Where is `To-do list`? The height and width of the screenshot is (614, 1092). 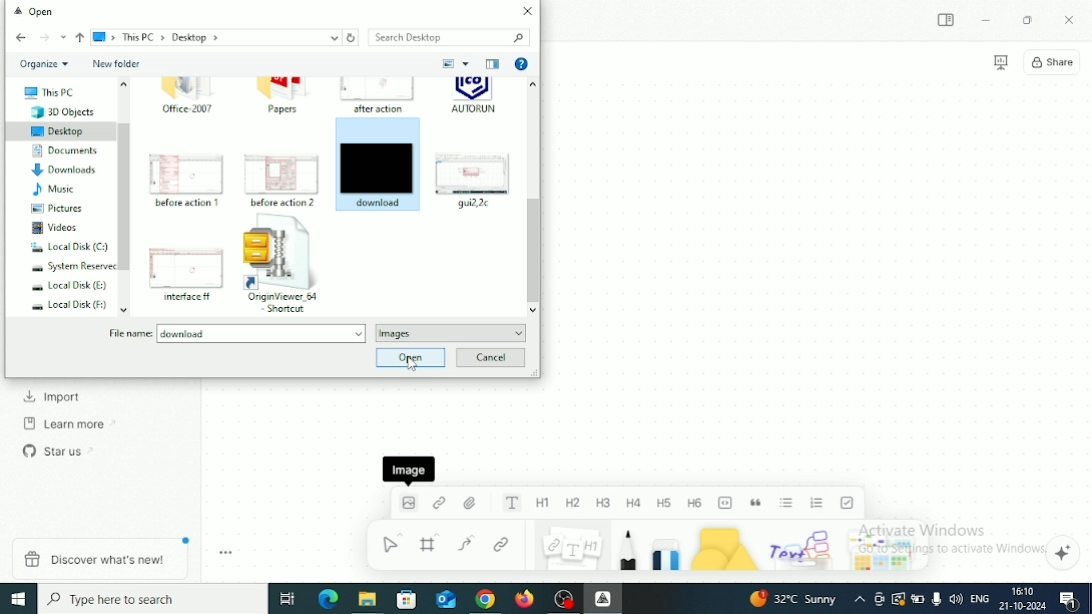
To-do list is located at coordinates (849, 502).